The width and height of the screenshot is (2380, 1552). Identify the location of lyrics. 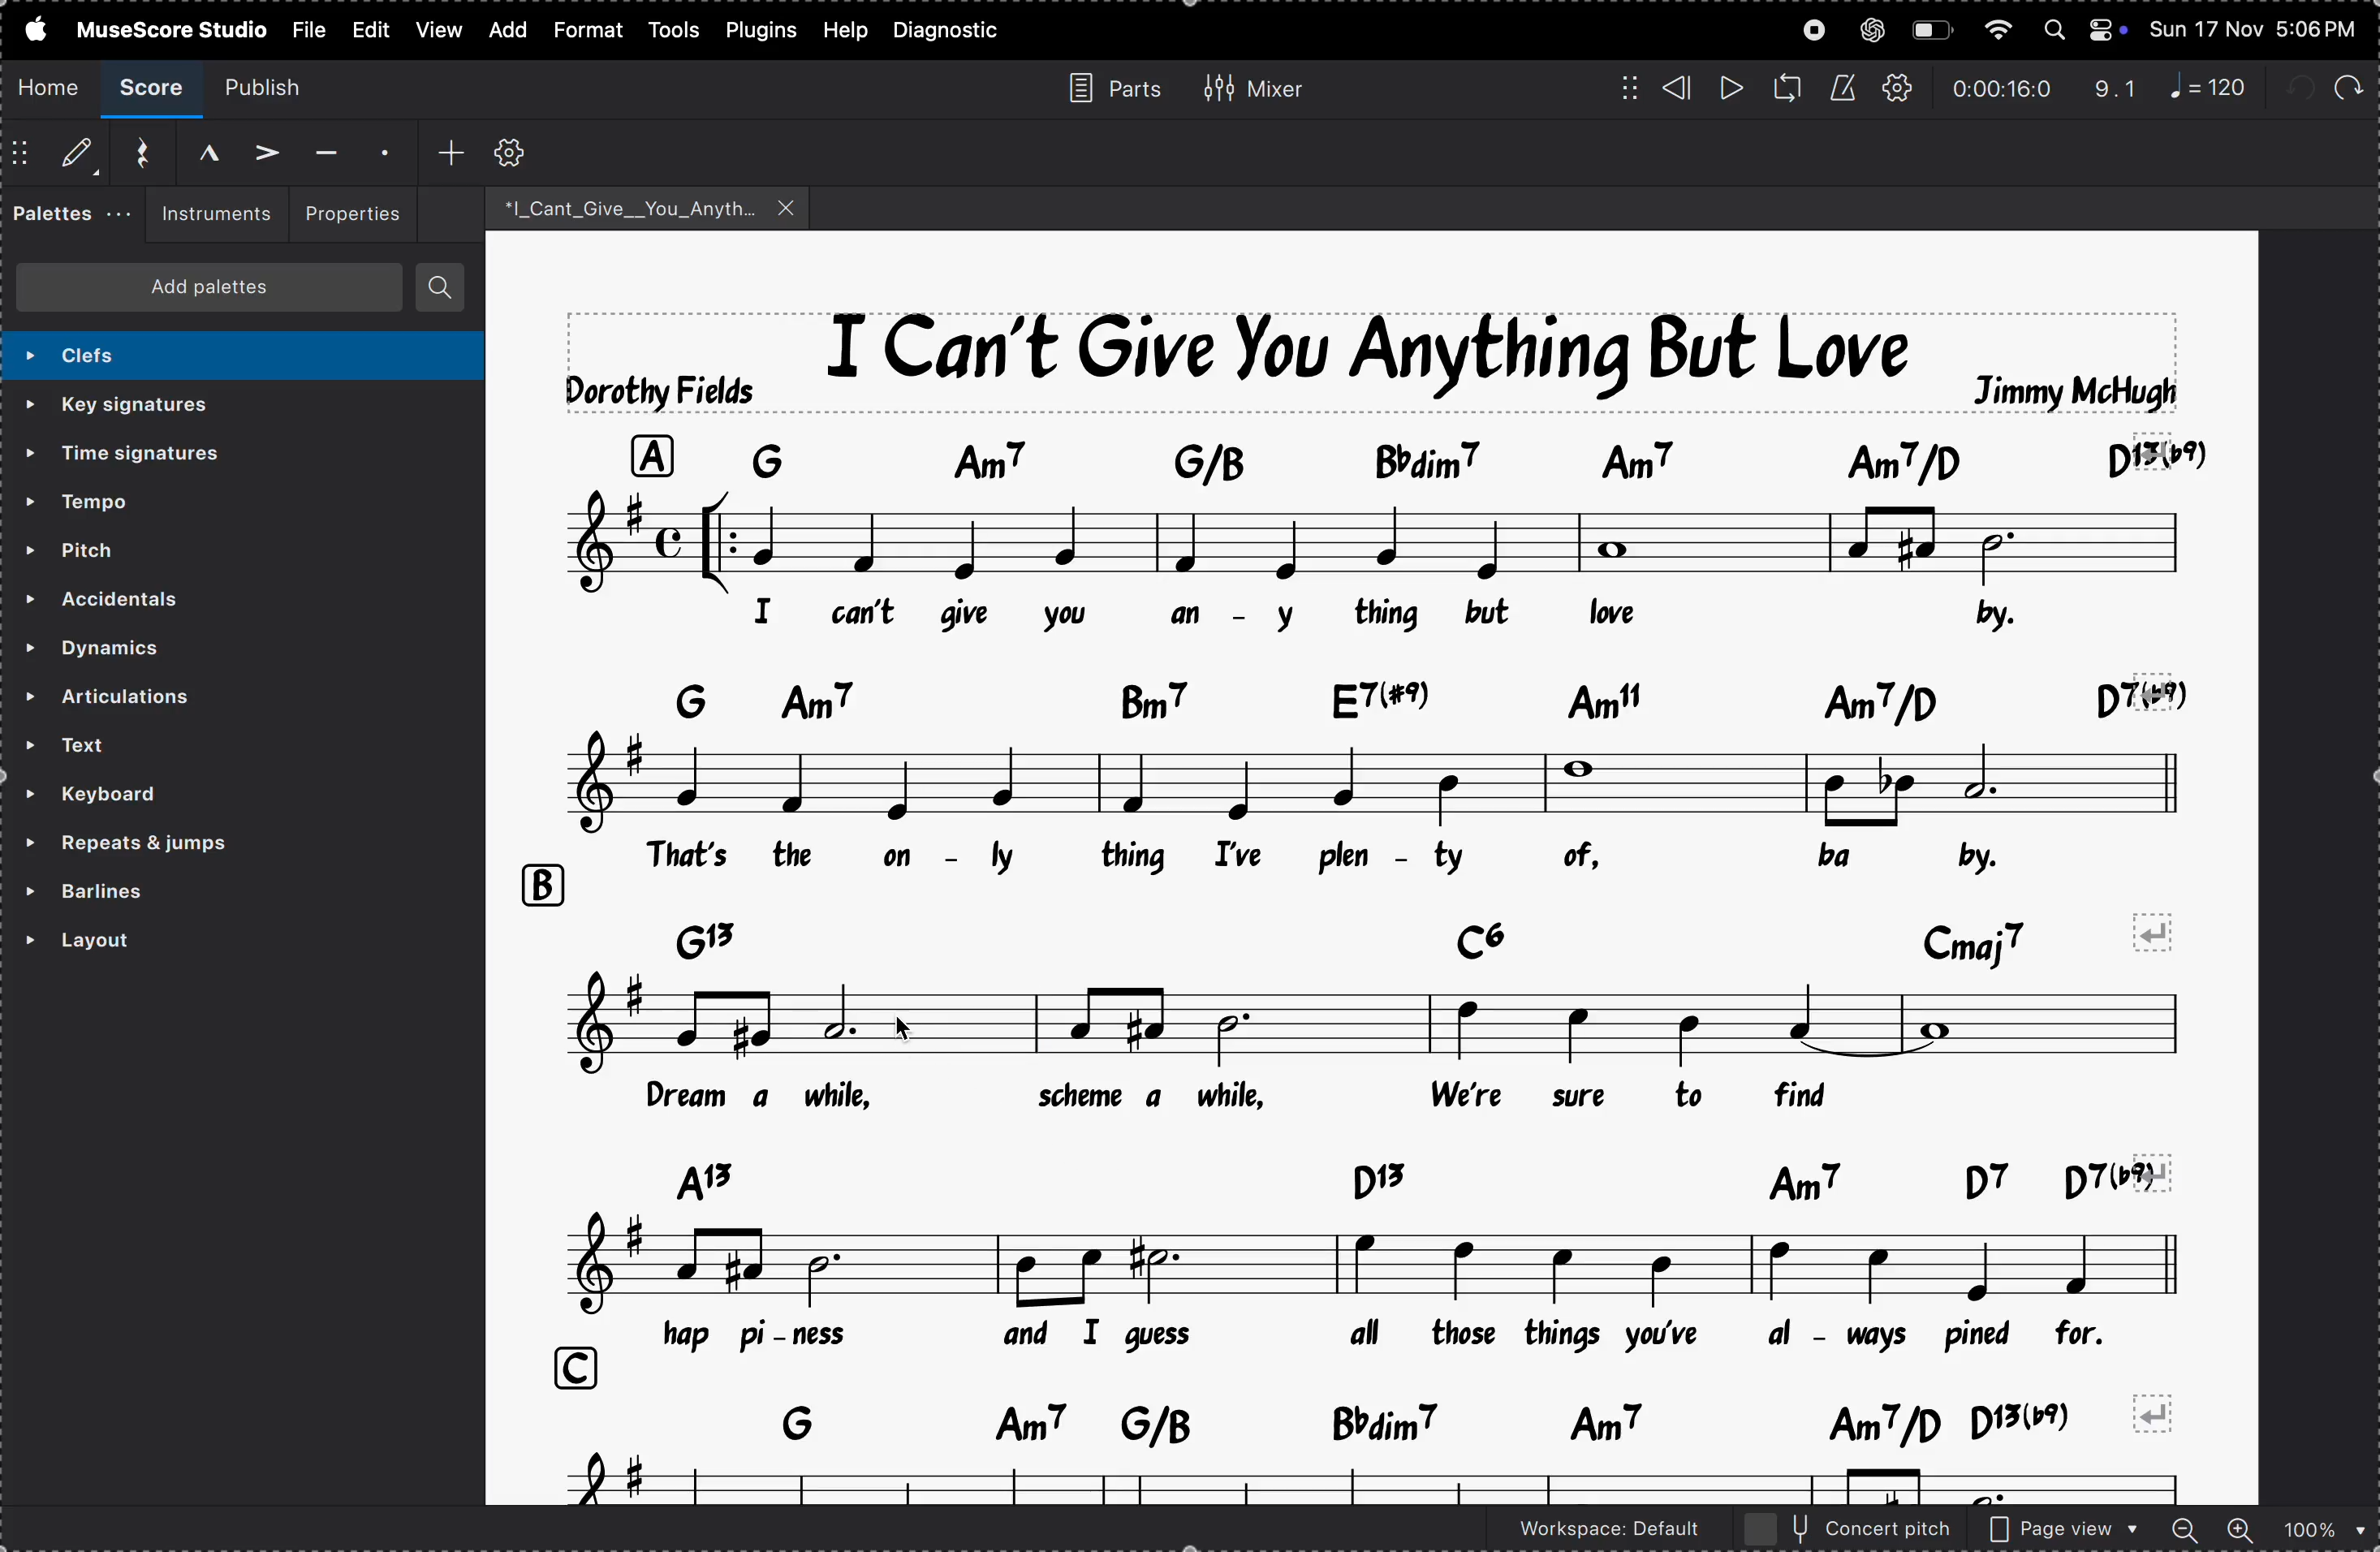
(1385, 858).